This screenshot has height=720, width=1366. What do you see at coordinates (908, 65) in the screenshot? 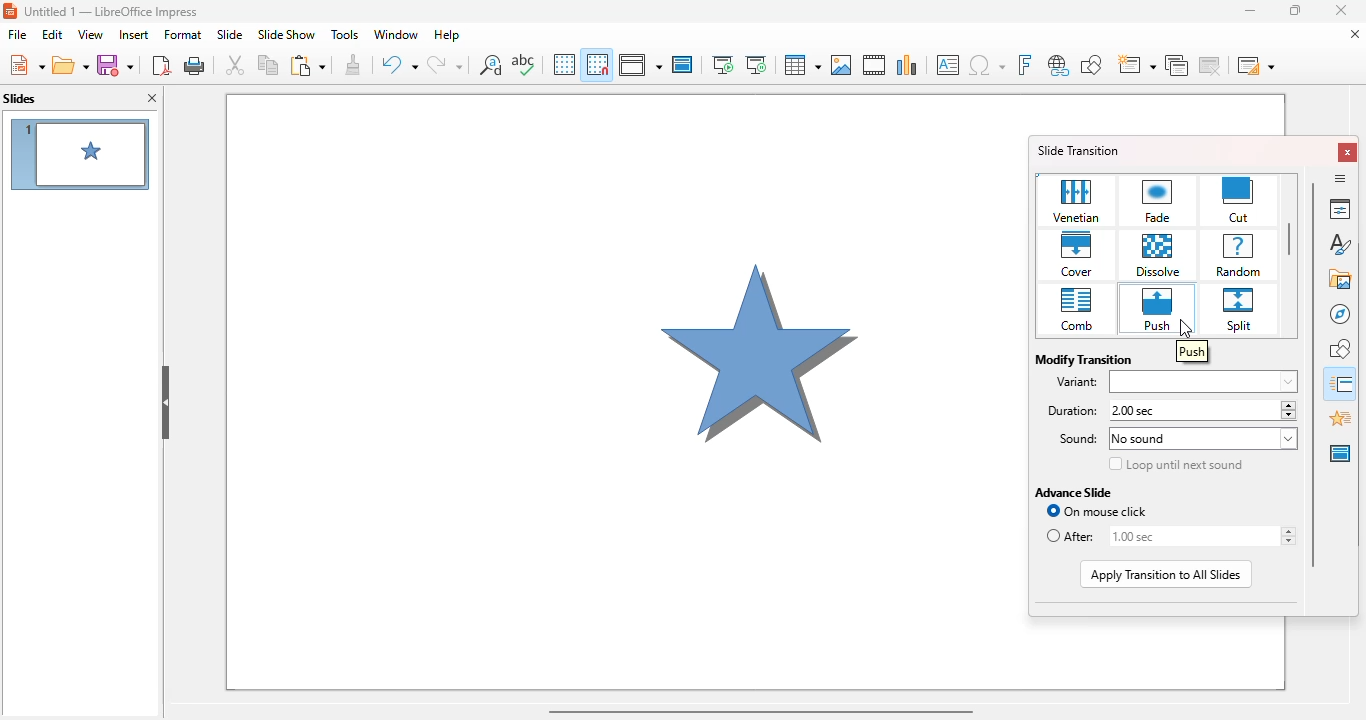
I see `insert chart` at bounding box center [908, 65].